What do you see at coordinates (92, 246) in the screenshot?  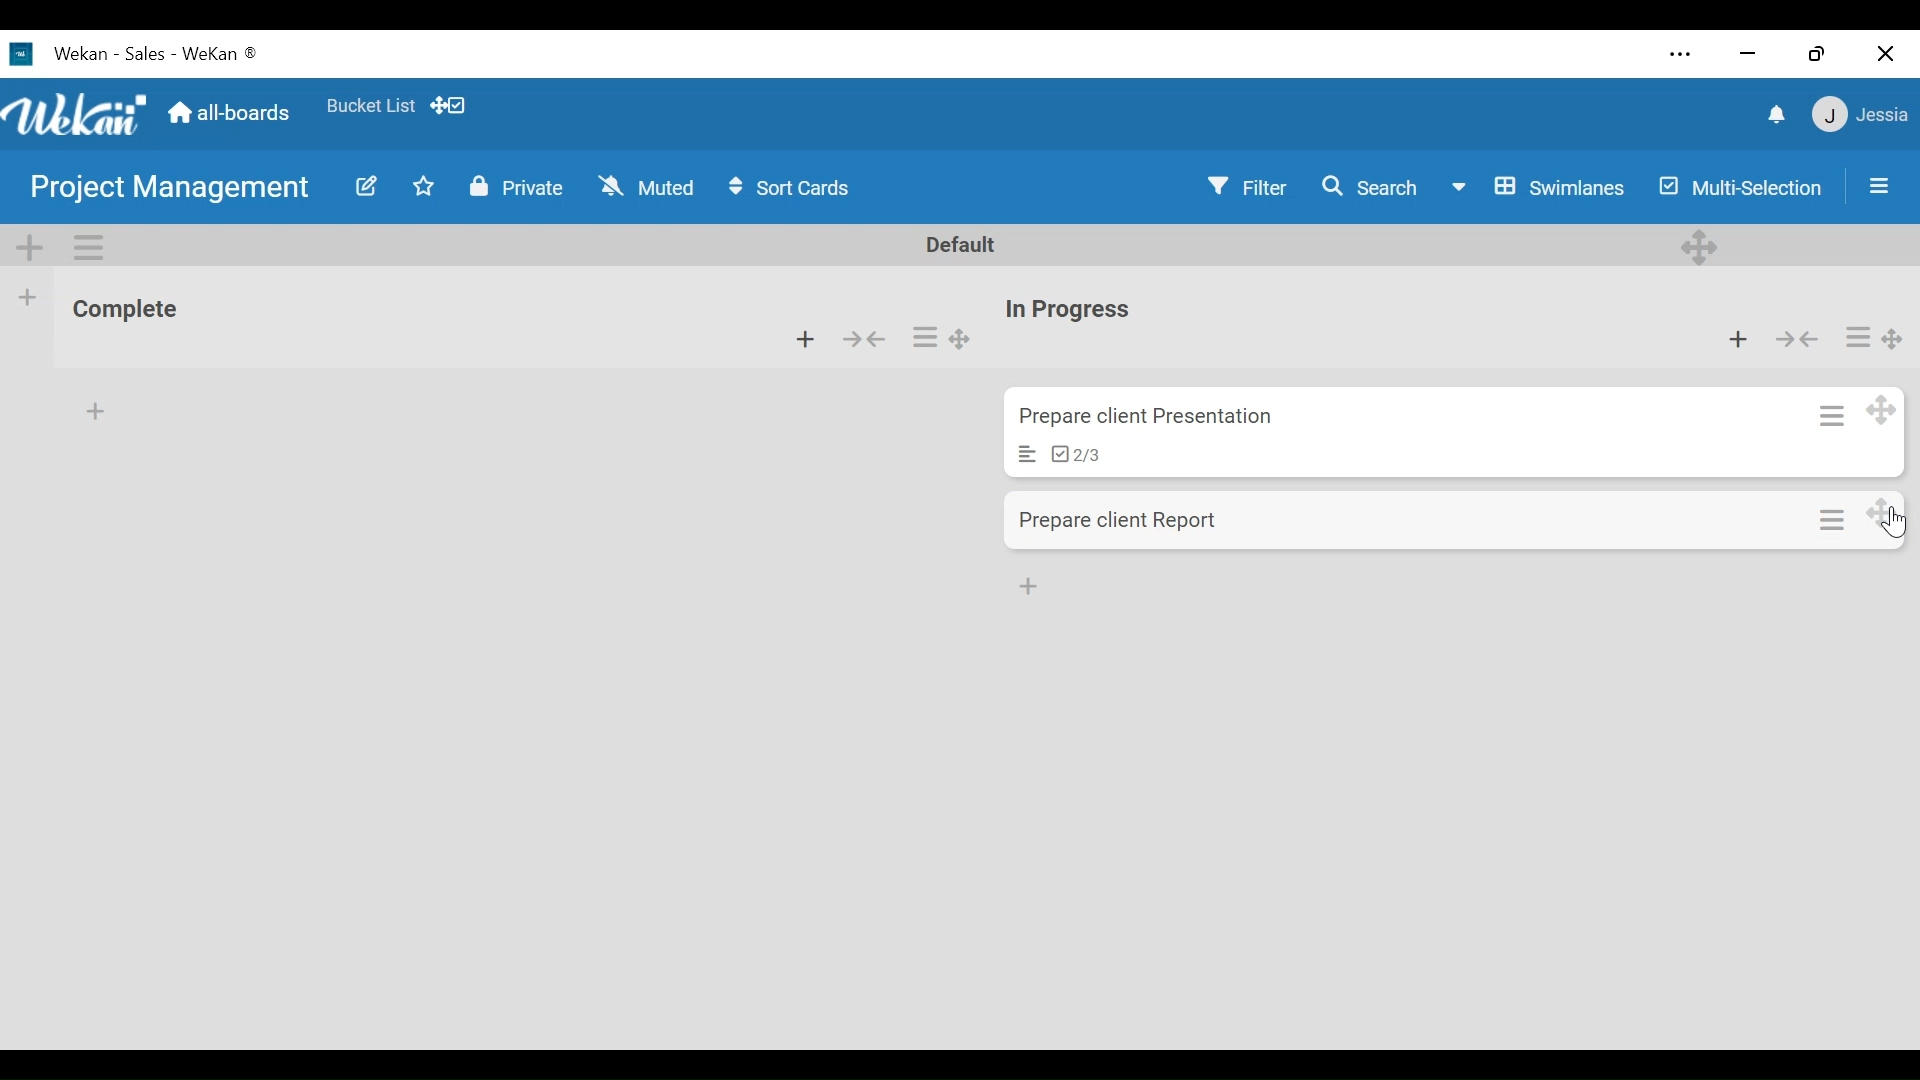 I see `Swimlane actions` at bounding box center [92, 246].